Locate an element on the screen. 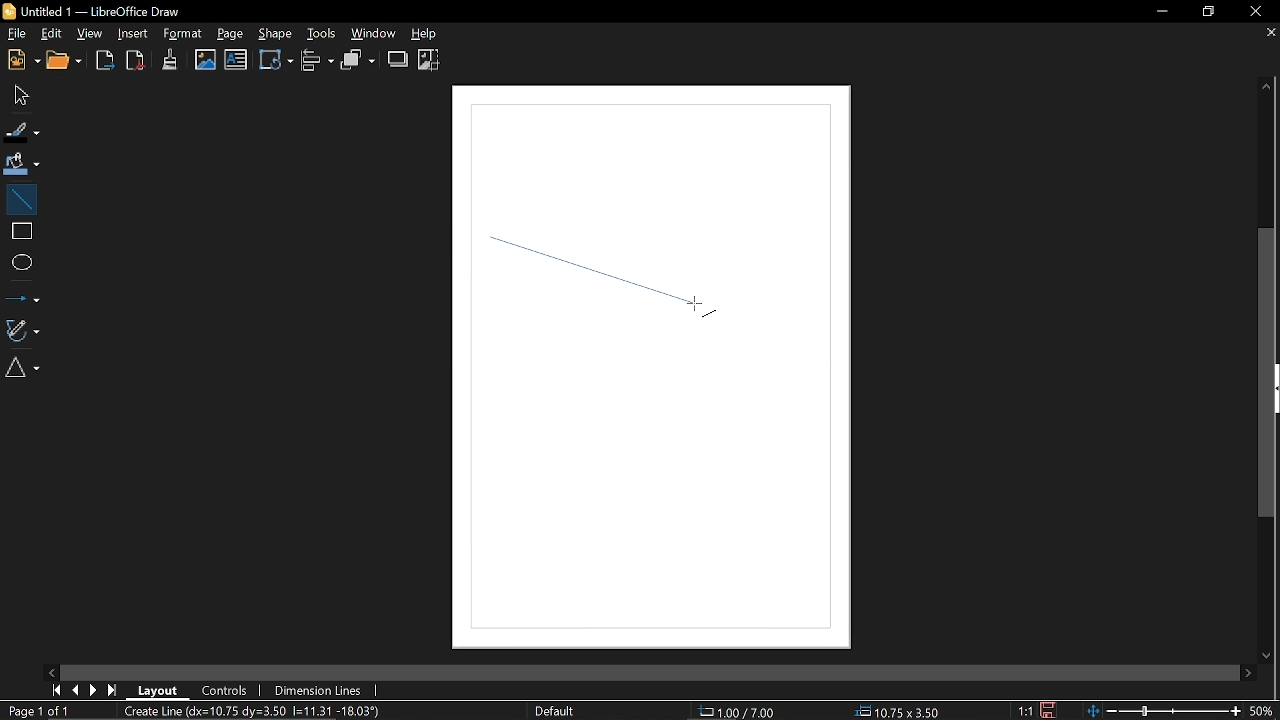  ELlipse is located at coordinates (21, 262).